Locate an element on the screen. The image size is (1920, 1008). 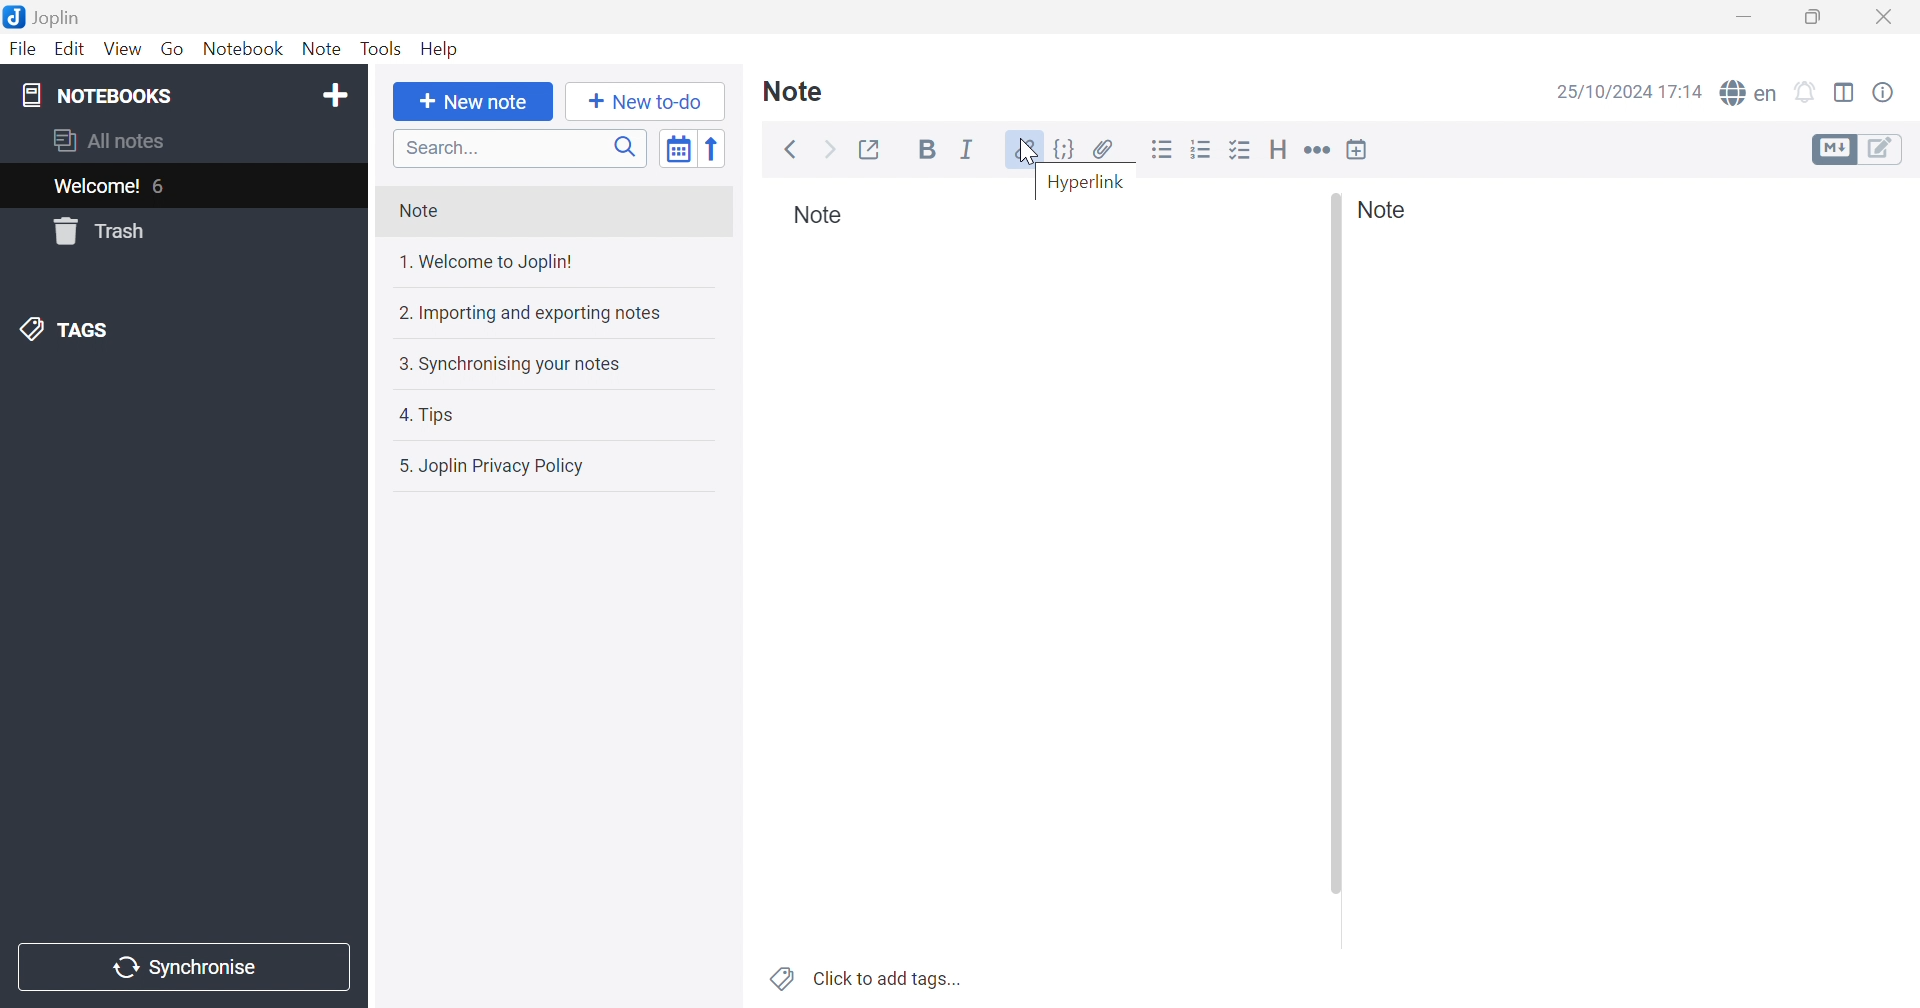
cursor is located at coordinates (1031, 153).